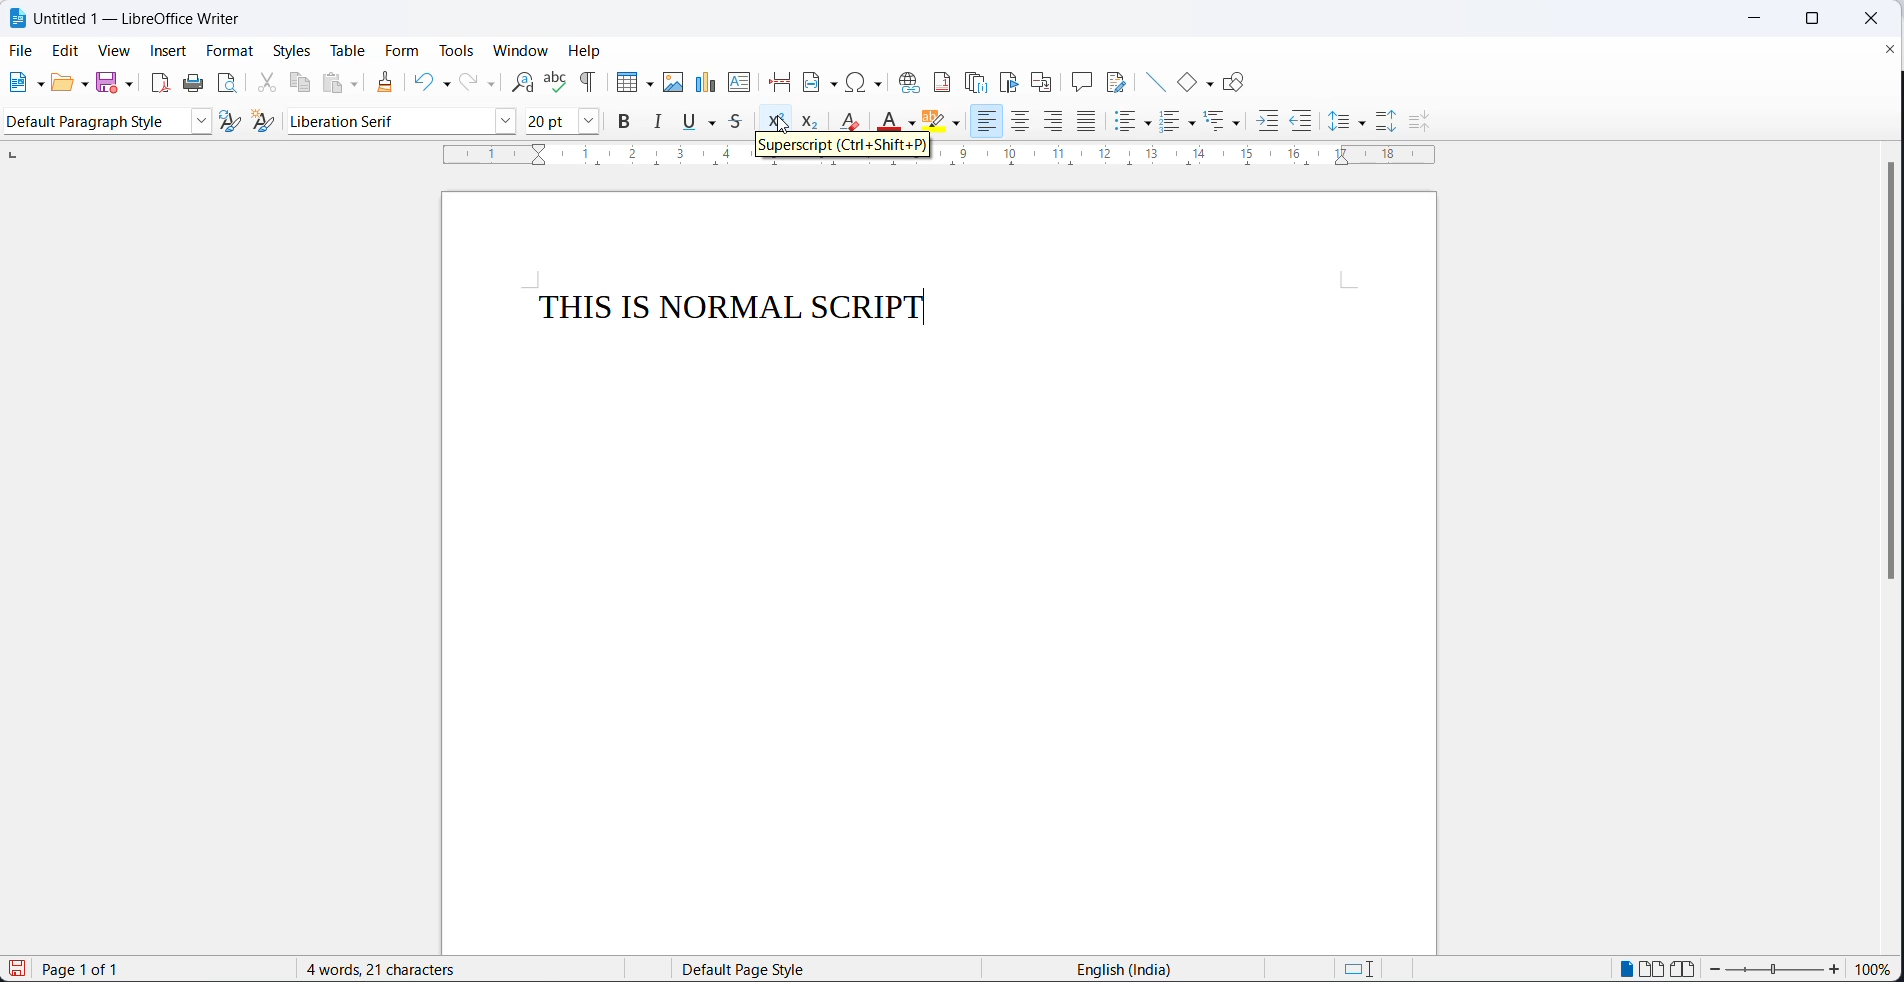 The image size is (1904, 982). Describe the element at coordinates (97, 970) in the screenshot. I see `current page` at that location.